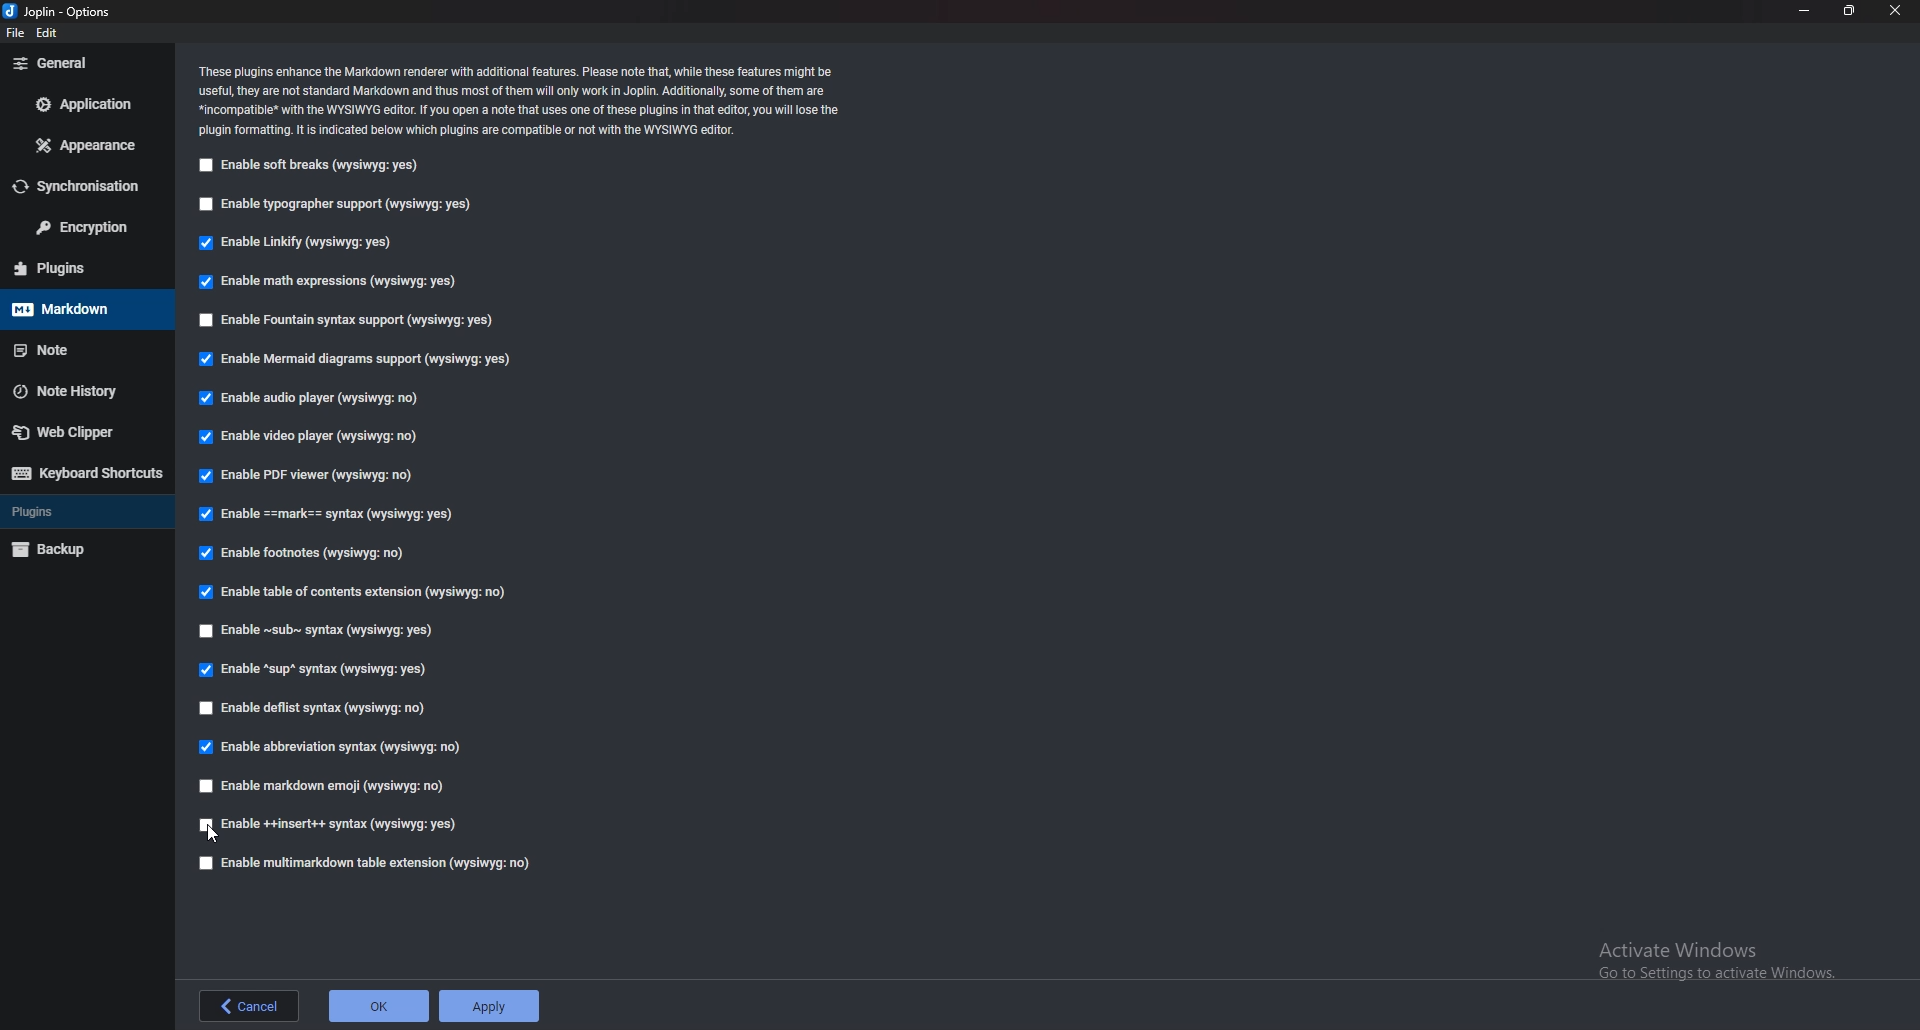 This screenshot has width=1920, height=1030. What do you see at coordinates (82, 267) in the screenshot?
I see `plugins` at bounding box center [82, 267].